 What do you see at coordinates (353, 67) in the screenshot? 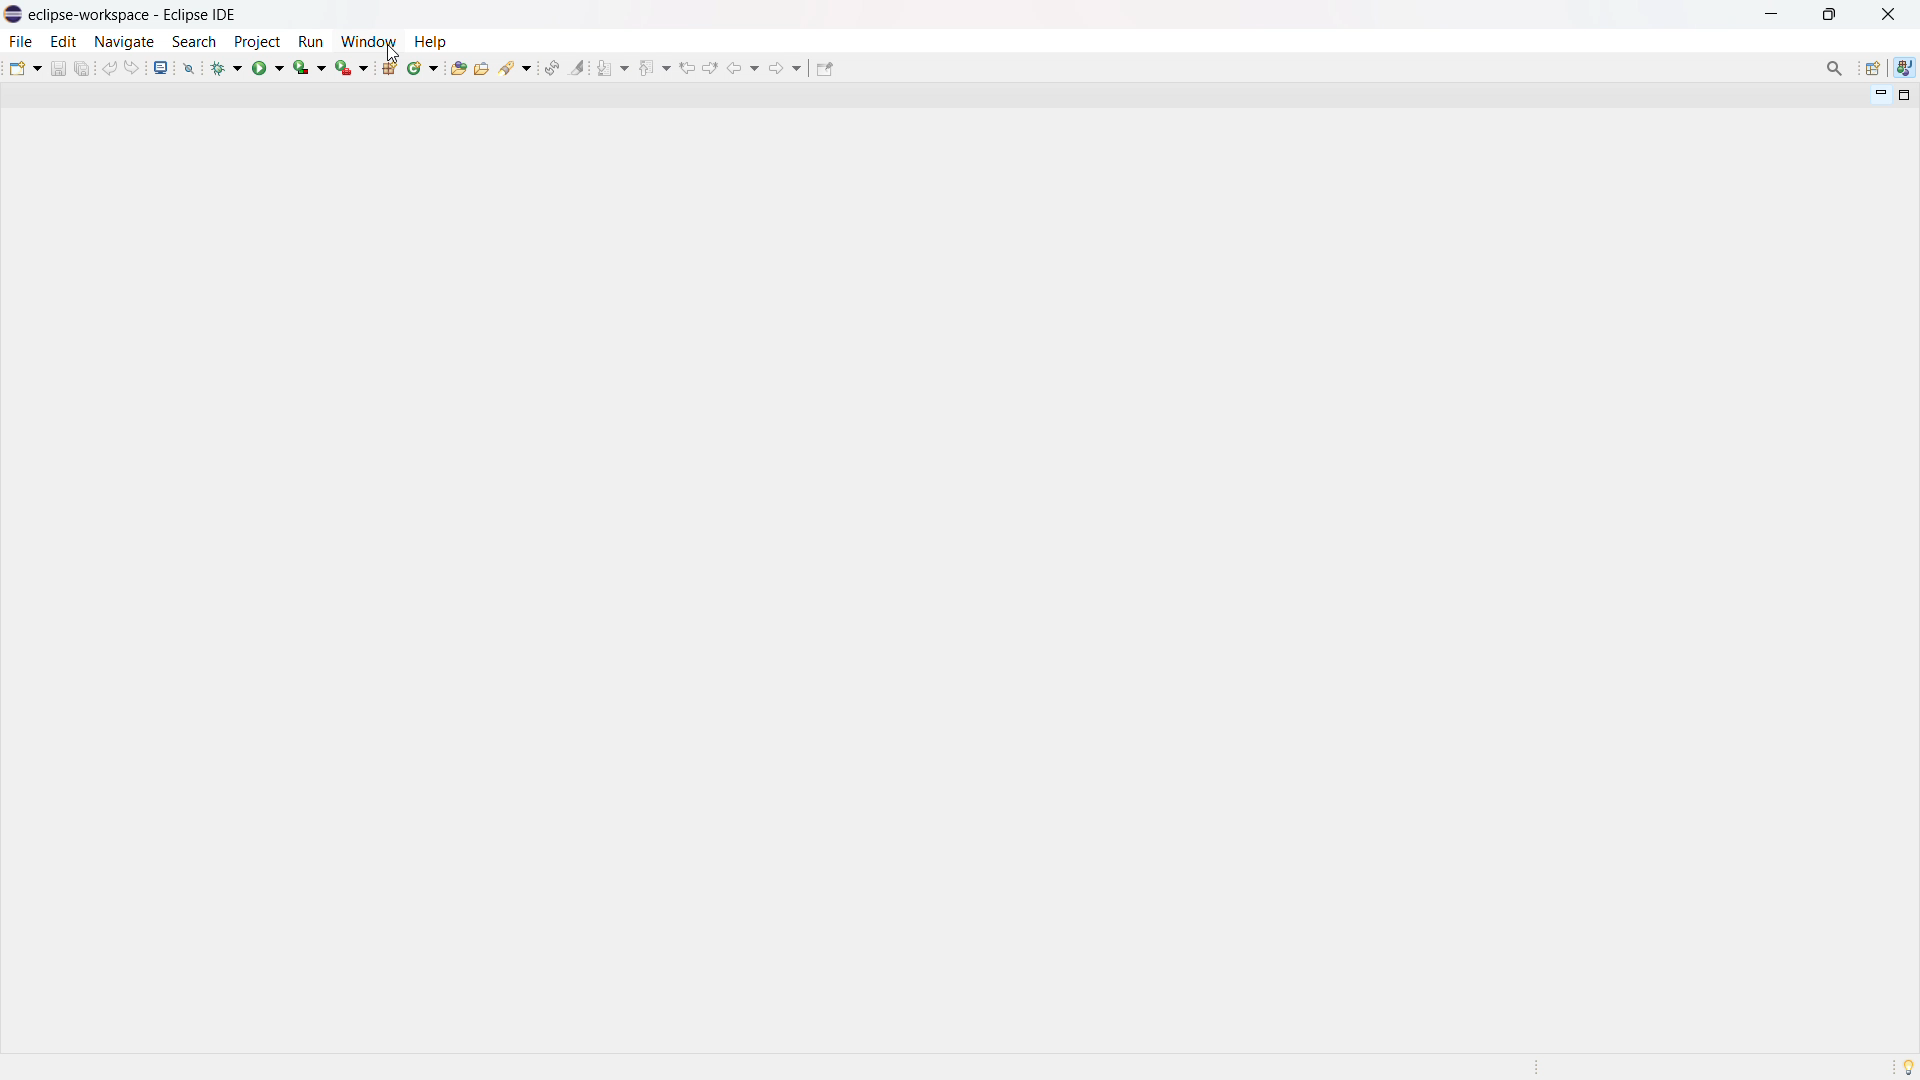
I see `run last tool` at bounding box center [353, 67].